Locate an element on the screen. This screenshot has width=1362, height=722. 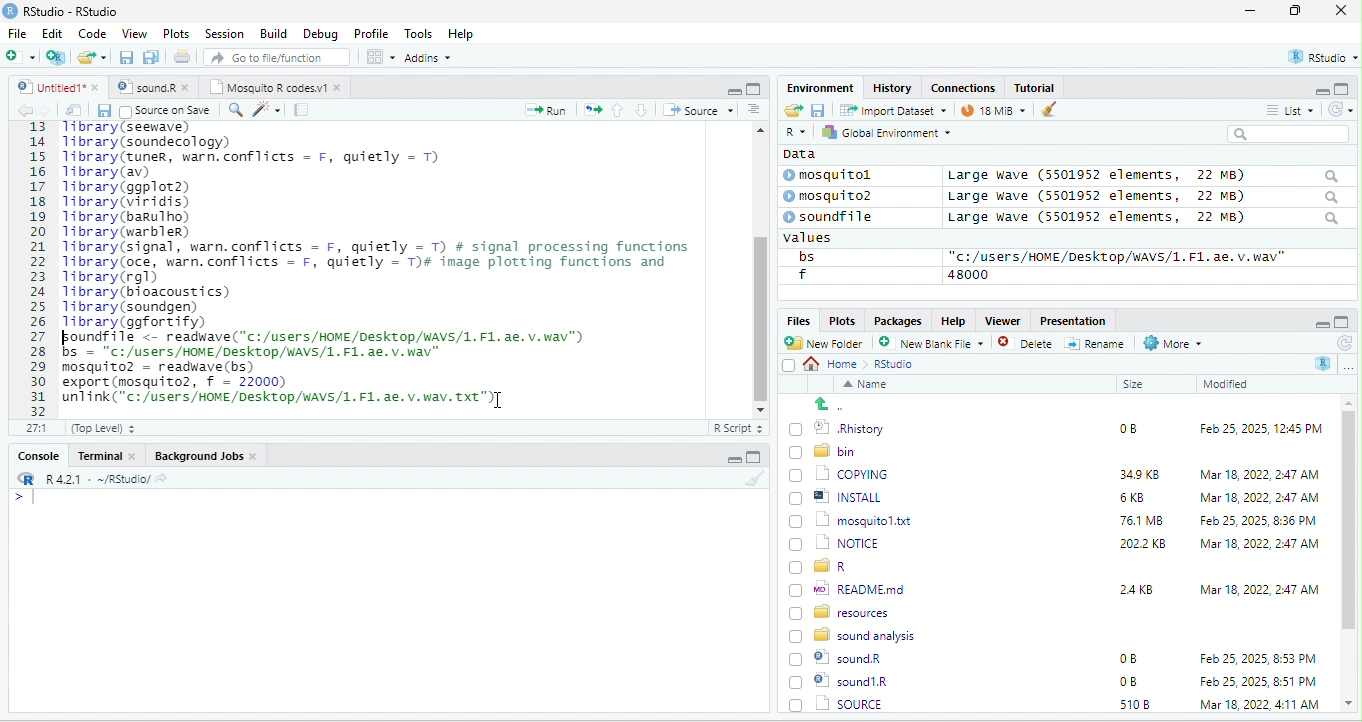
Tools is located at coordinates (419, 33).